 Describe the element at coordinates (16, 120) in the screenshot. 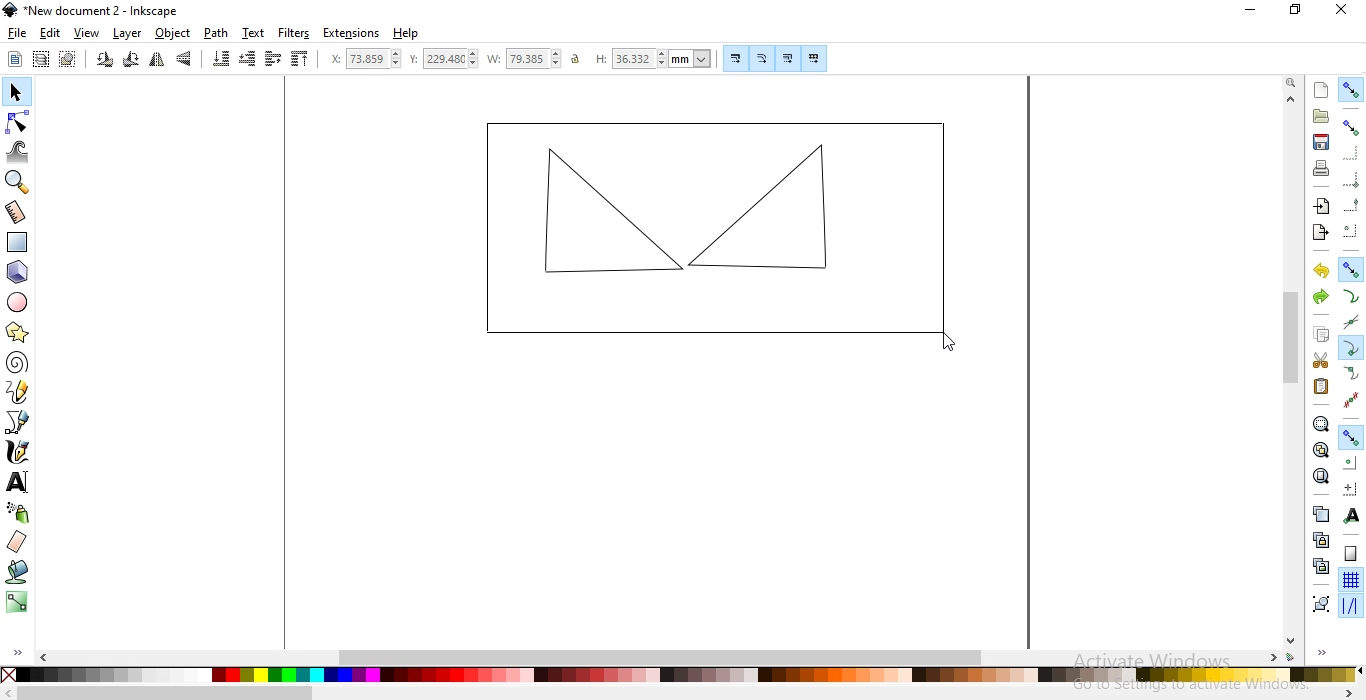

I see `edit path by nodes` at that location.